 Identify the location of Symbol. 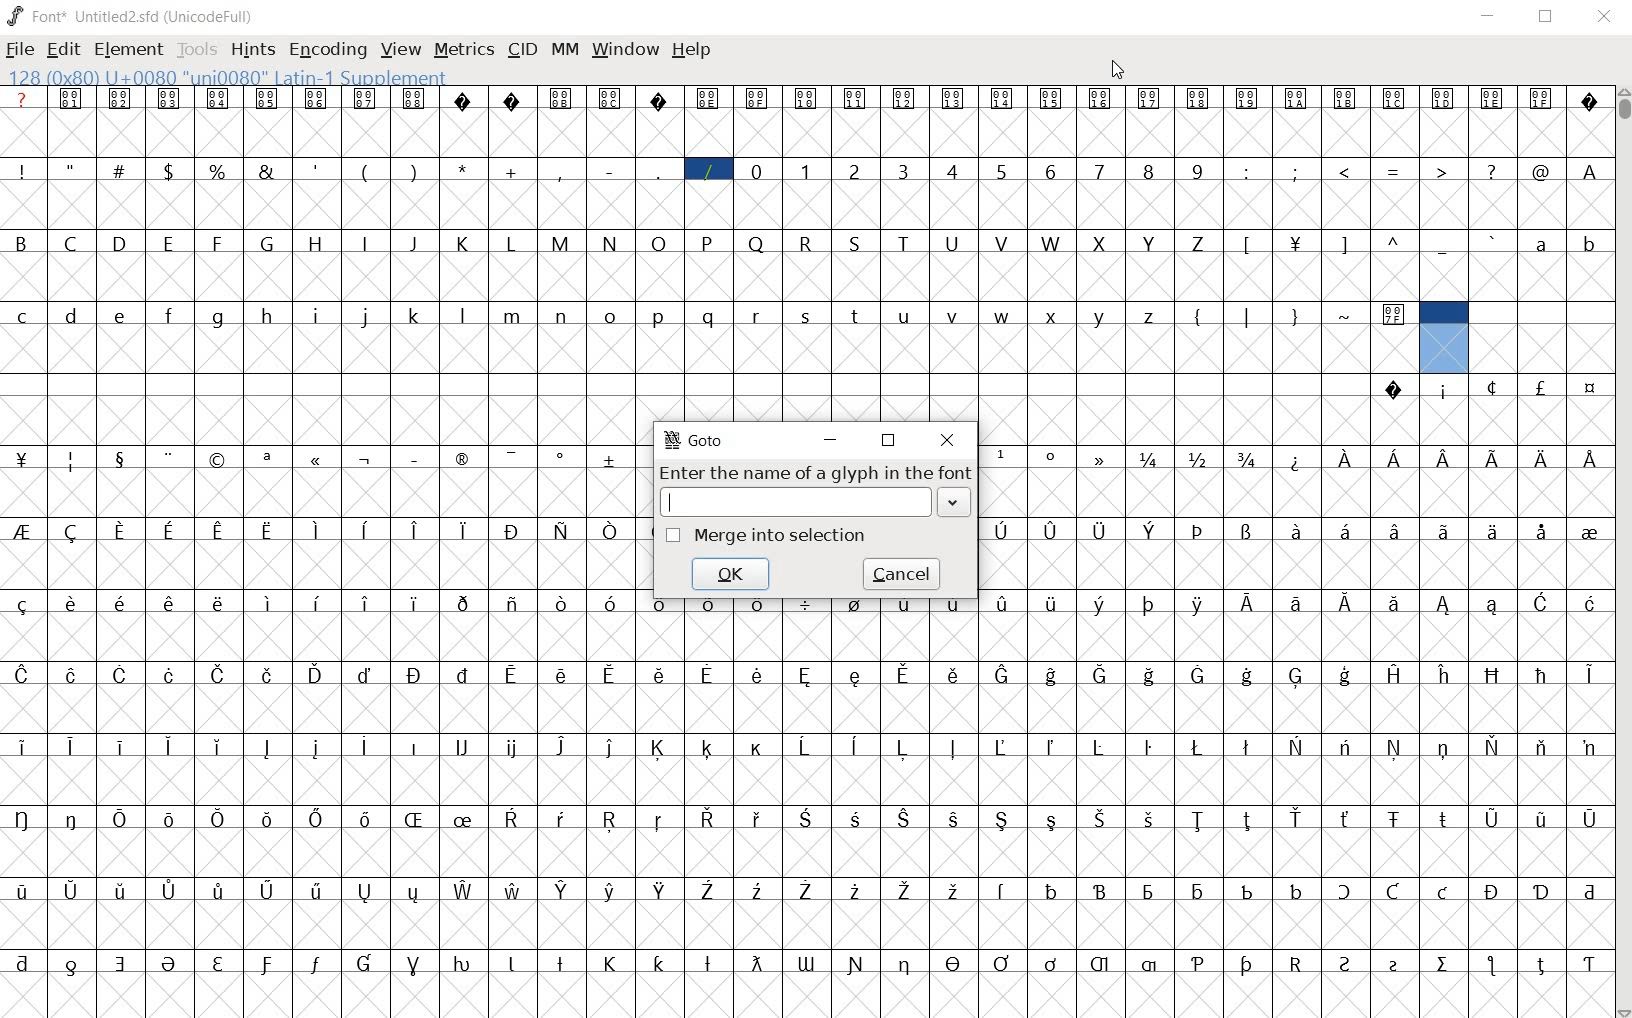
(1099, 961).